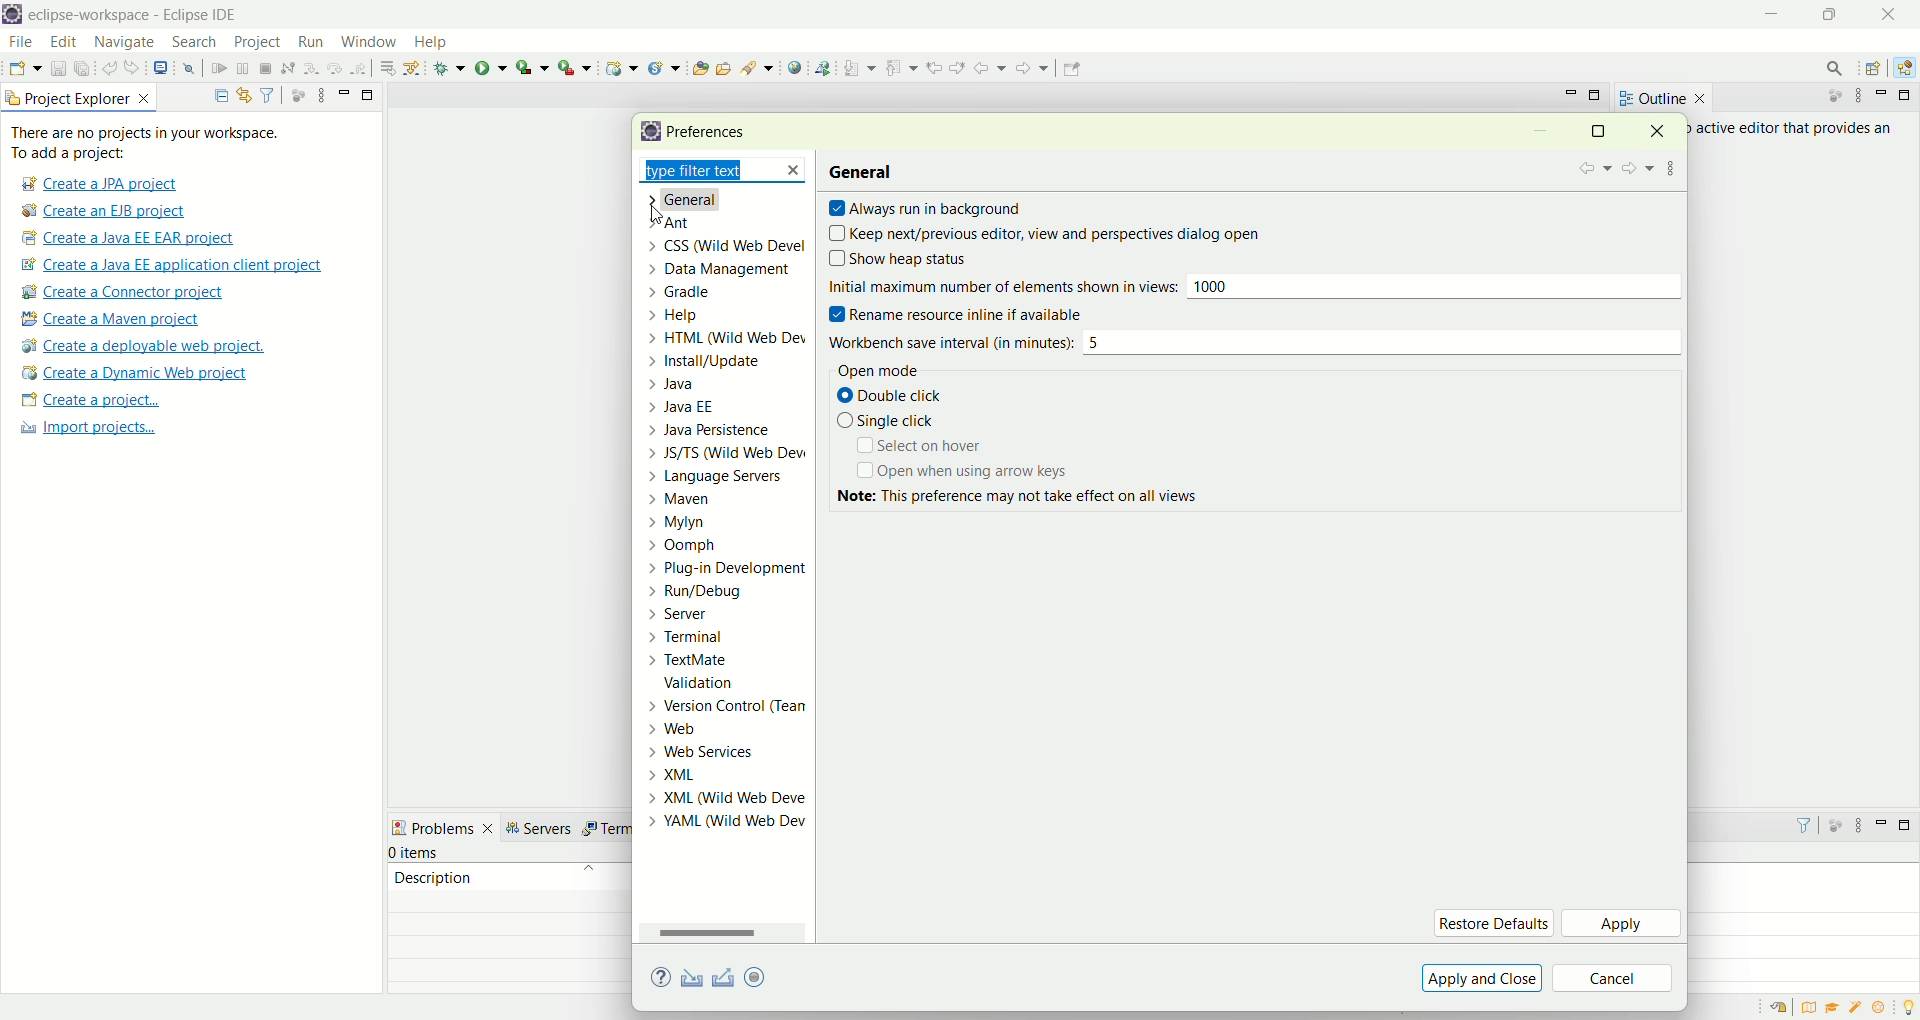  What do you see at coordinates (1783, 1008) in the screenshot?
I see `restore welcome` at bounding box center [1783, 1008].